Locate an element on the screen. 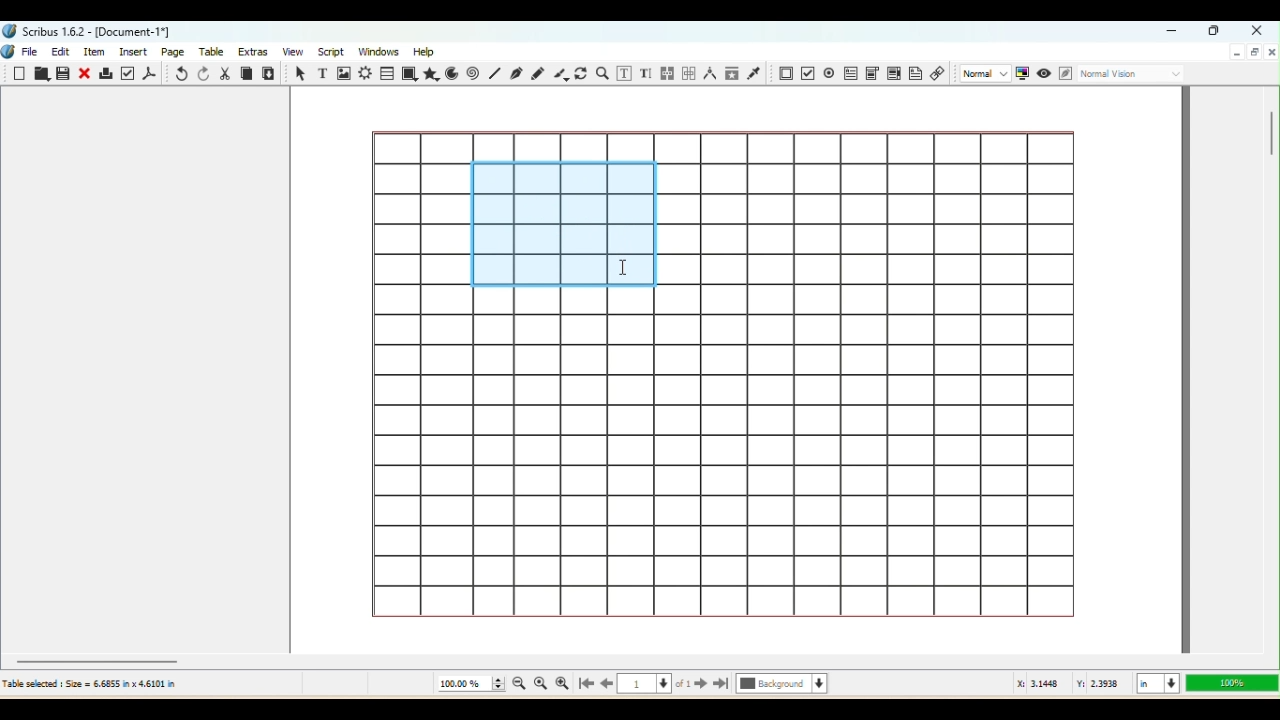  Go back to the previous page is located at coordinates (607, 685).